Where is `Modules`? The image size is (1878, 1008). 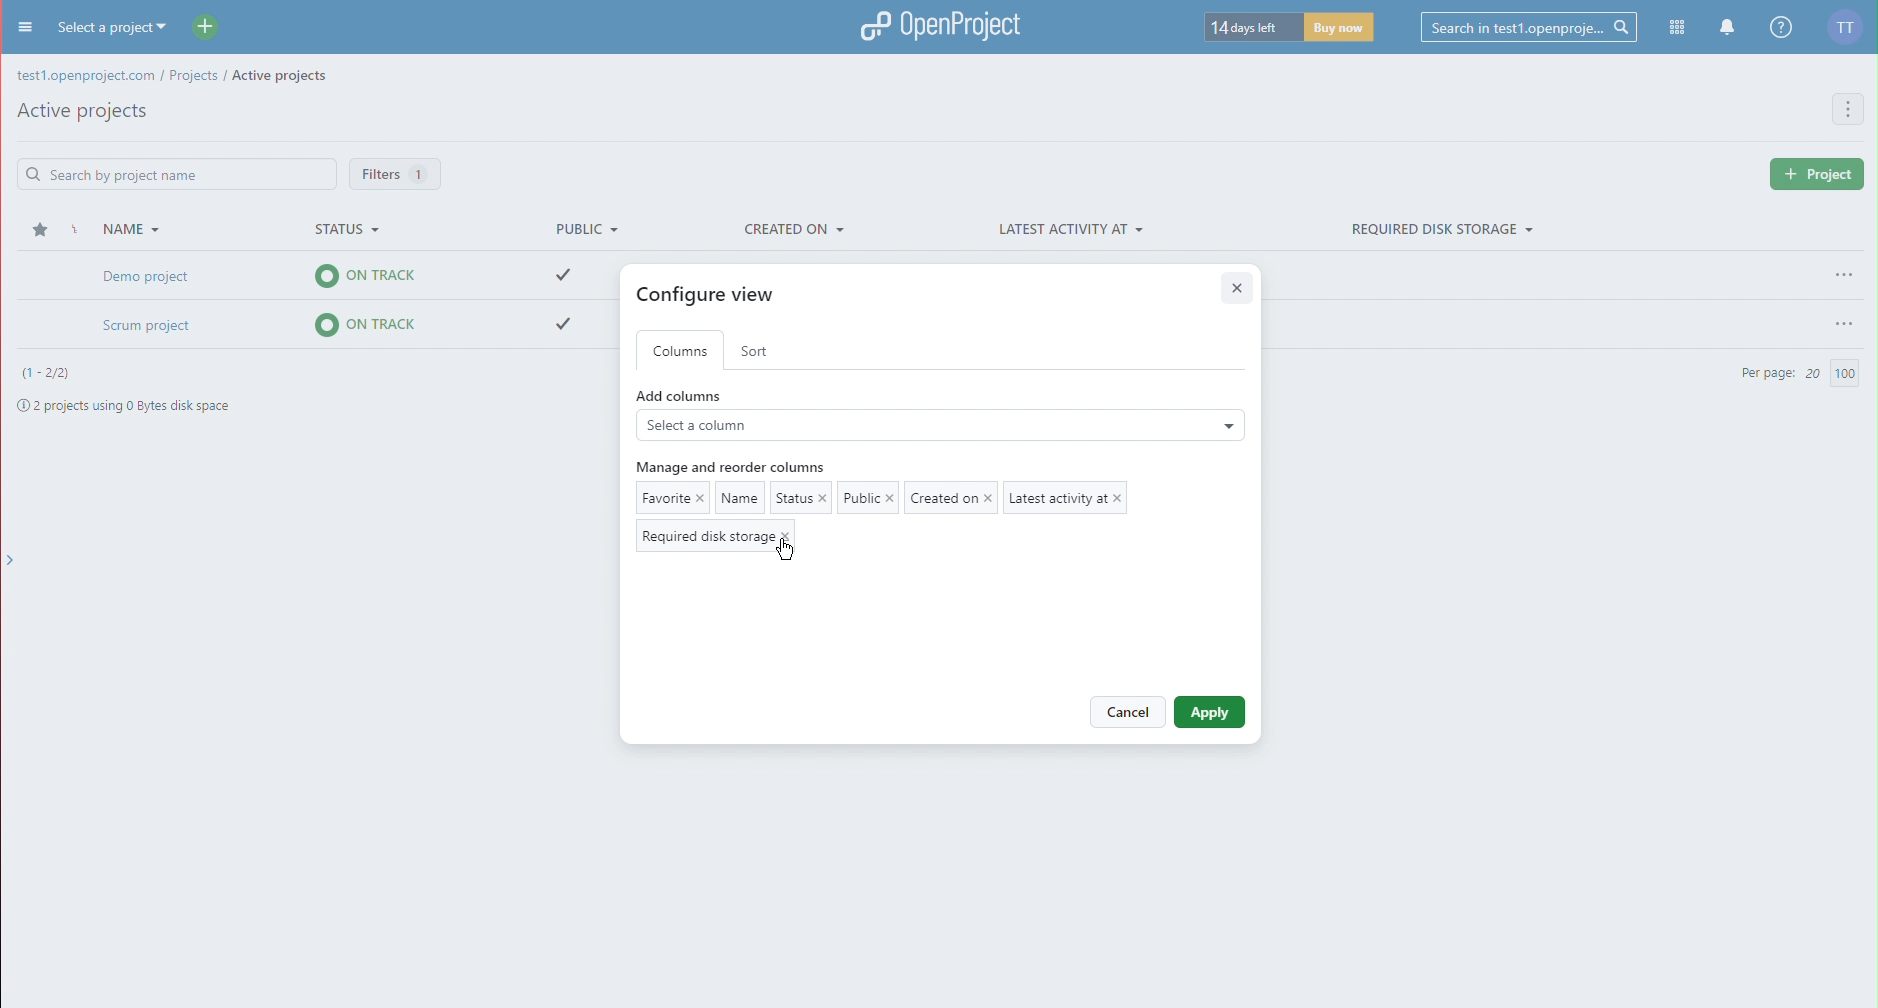
Modules is located at coordinates (1676, 26).